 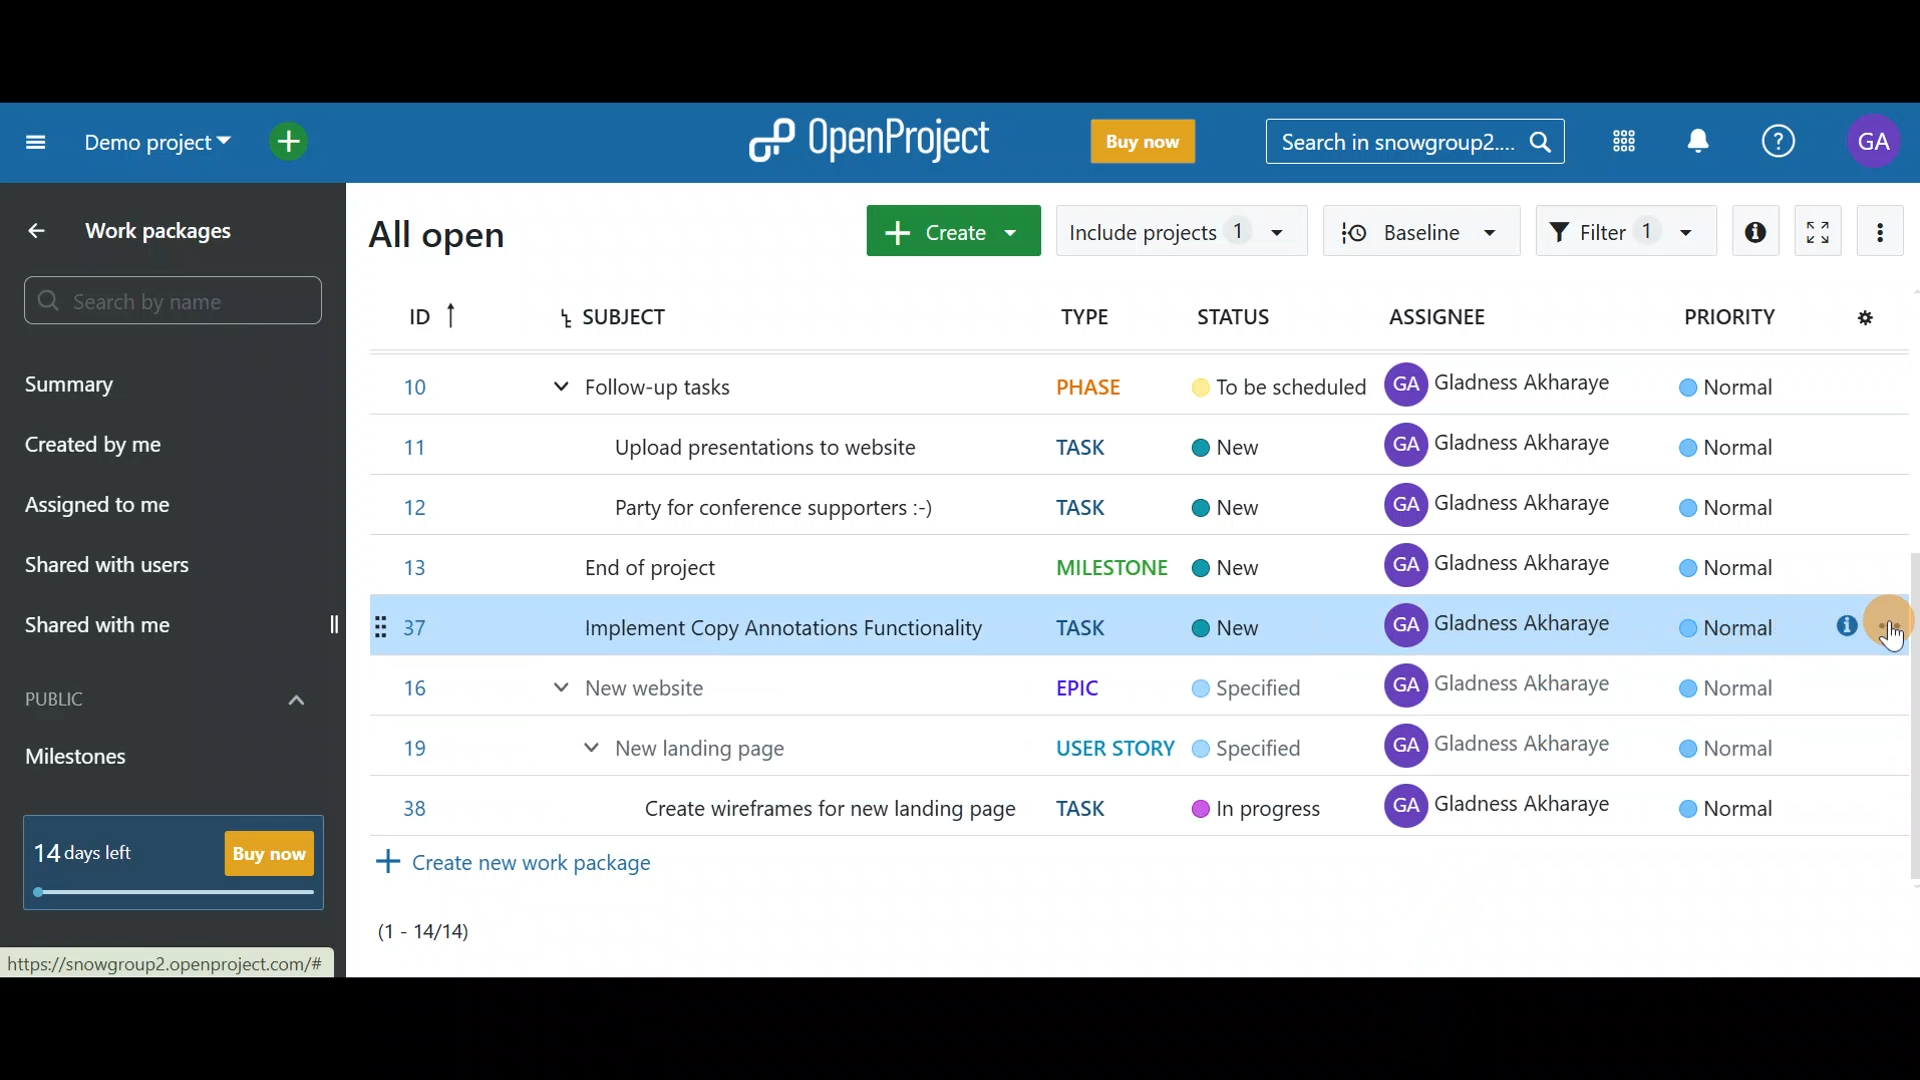 I want to click on TASK, so click(x=1092, y=626).